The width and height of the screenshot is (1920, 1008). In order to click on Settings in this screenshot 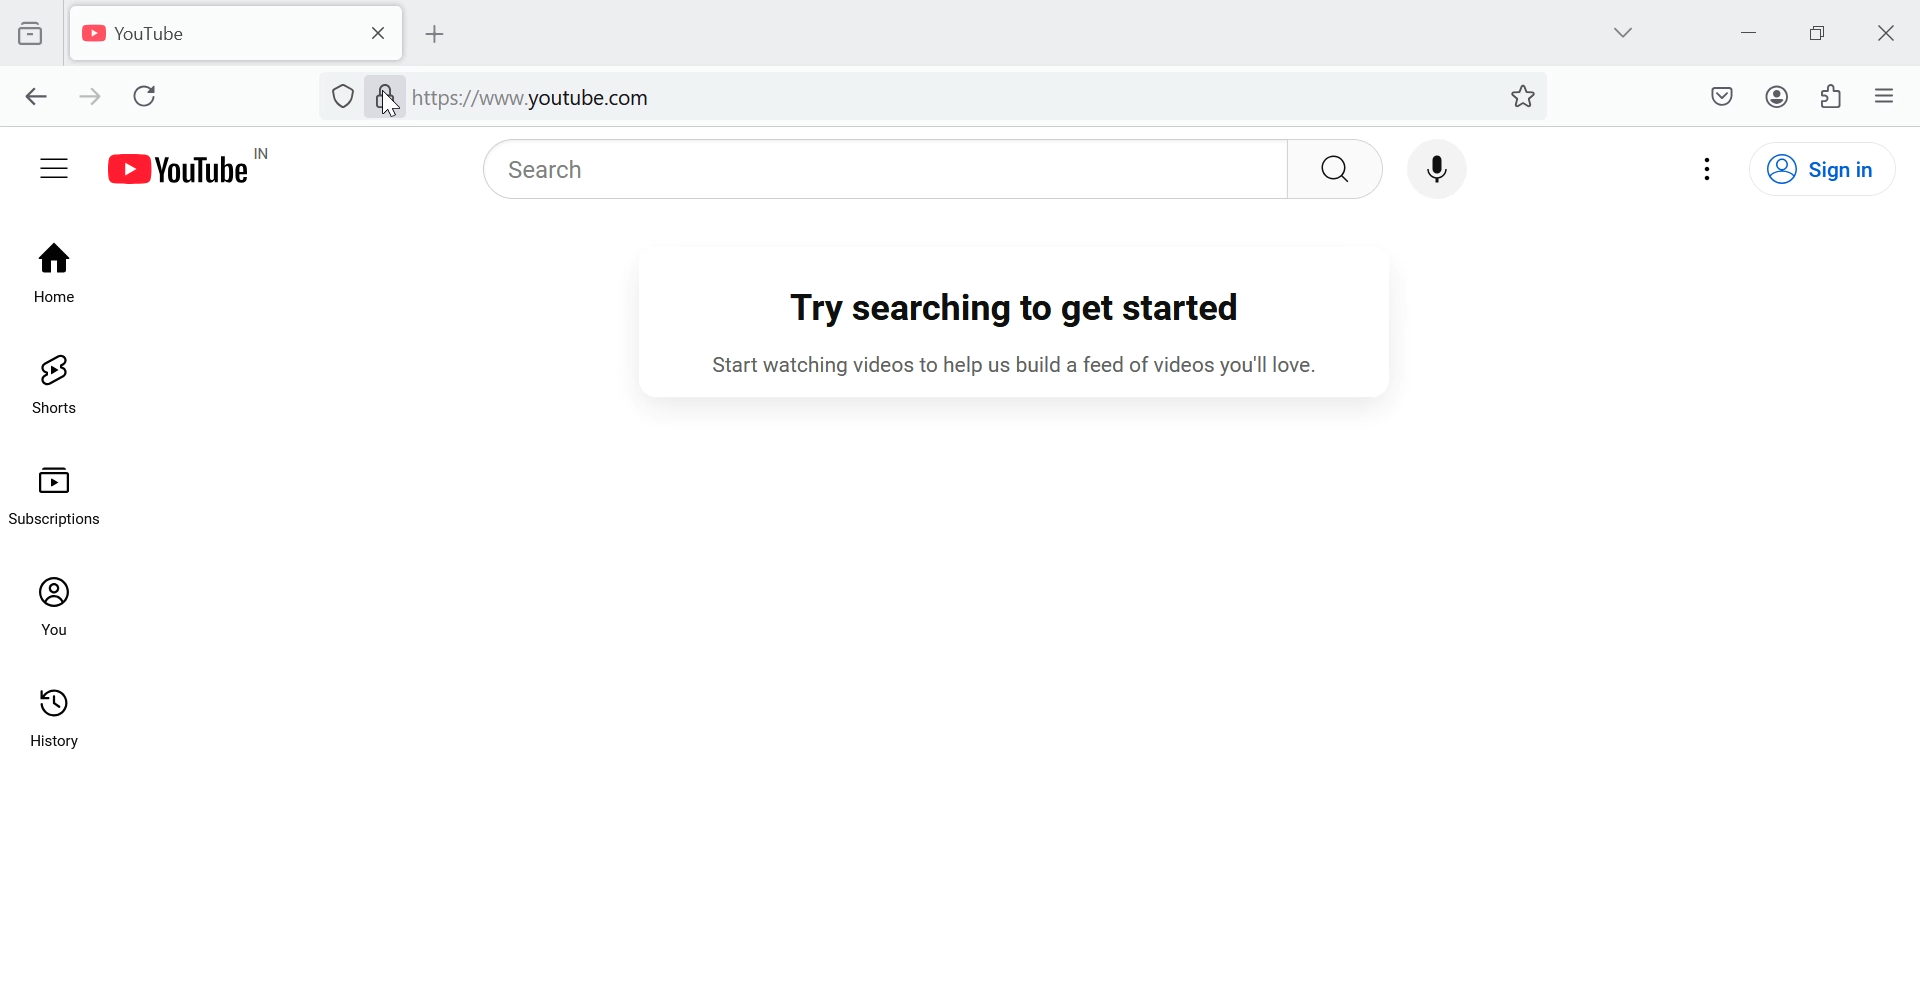, I will do `click(1710, 167)`.